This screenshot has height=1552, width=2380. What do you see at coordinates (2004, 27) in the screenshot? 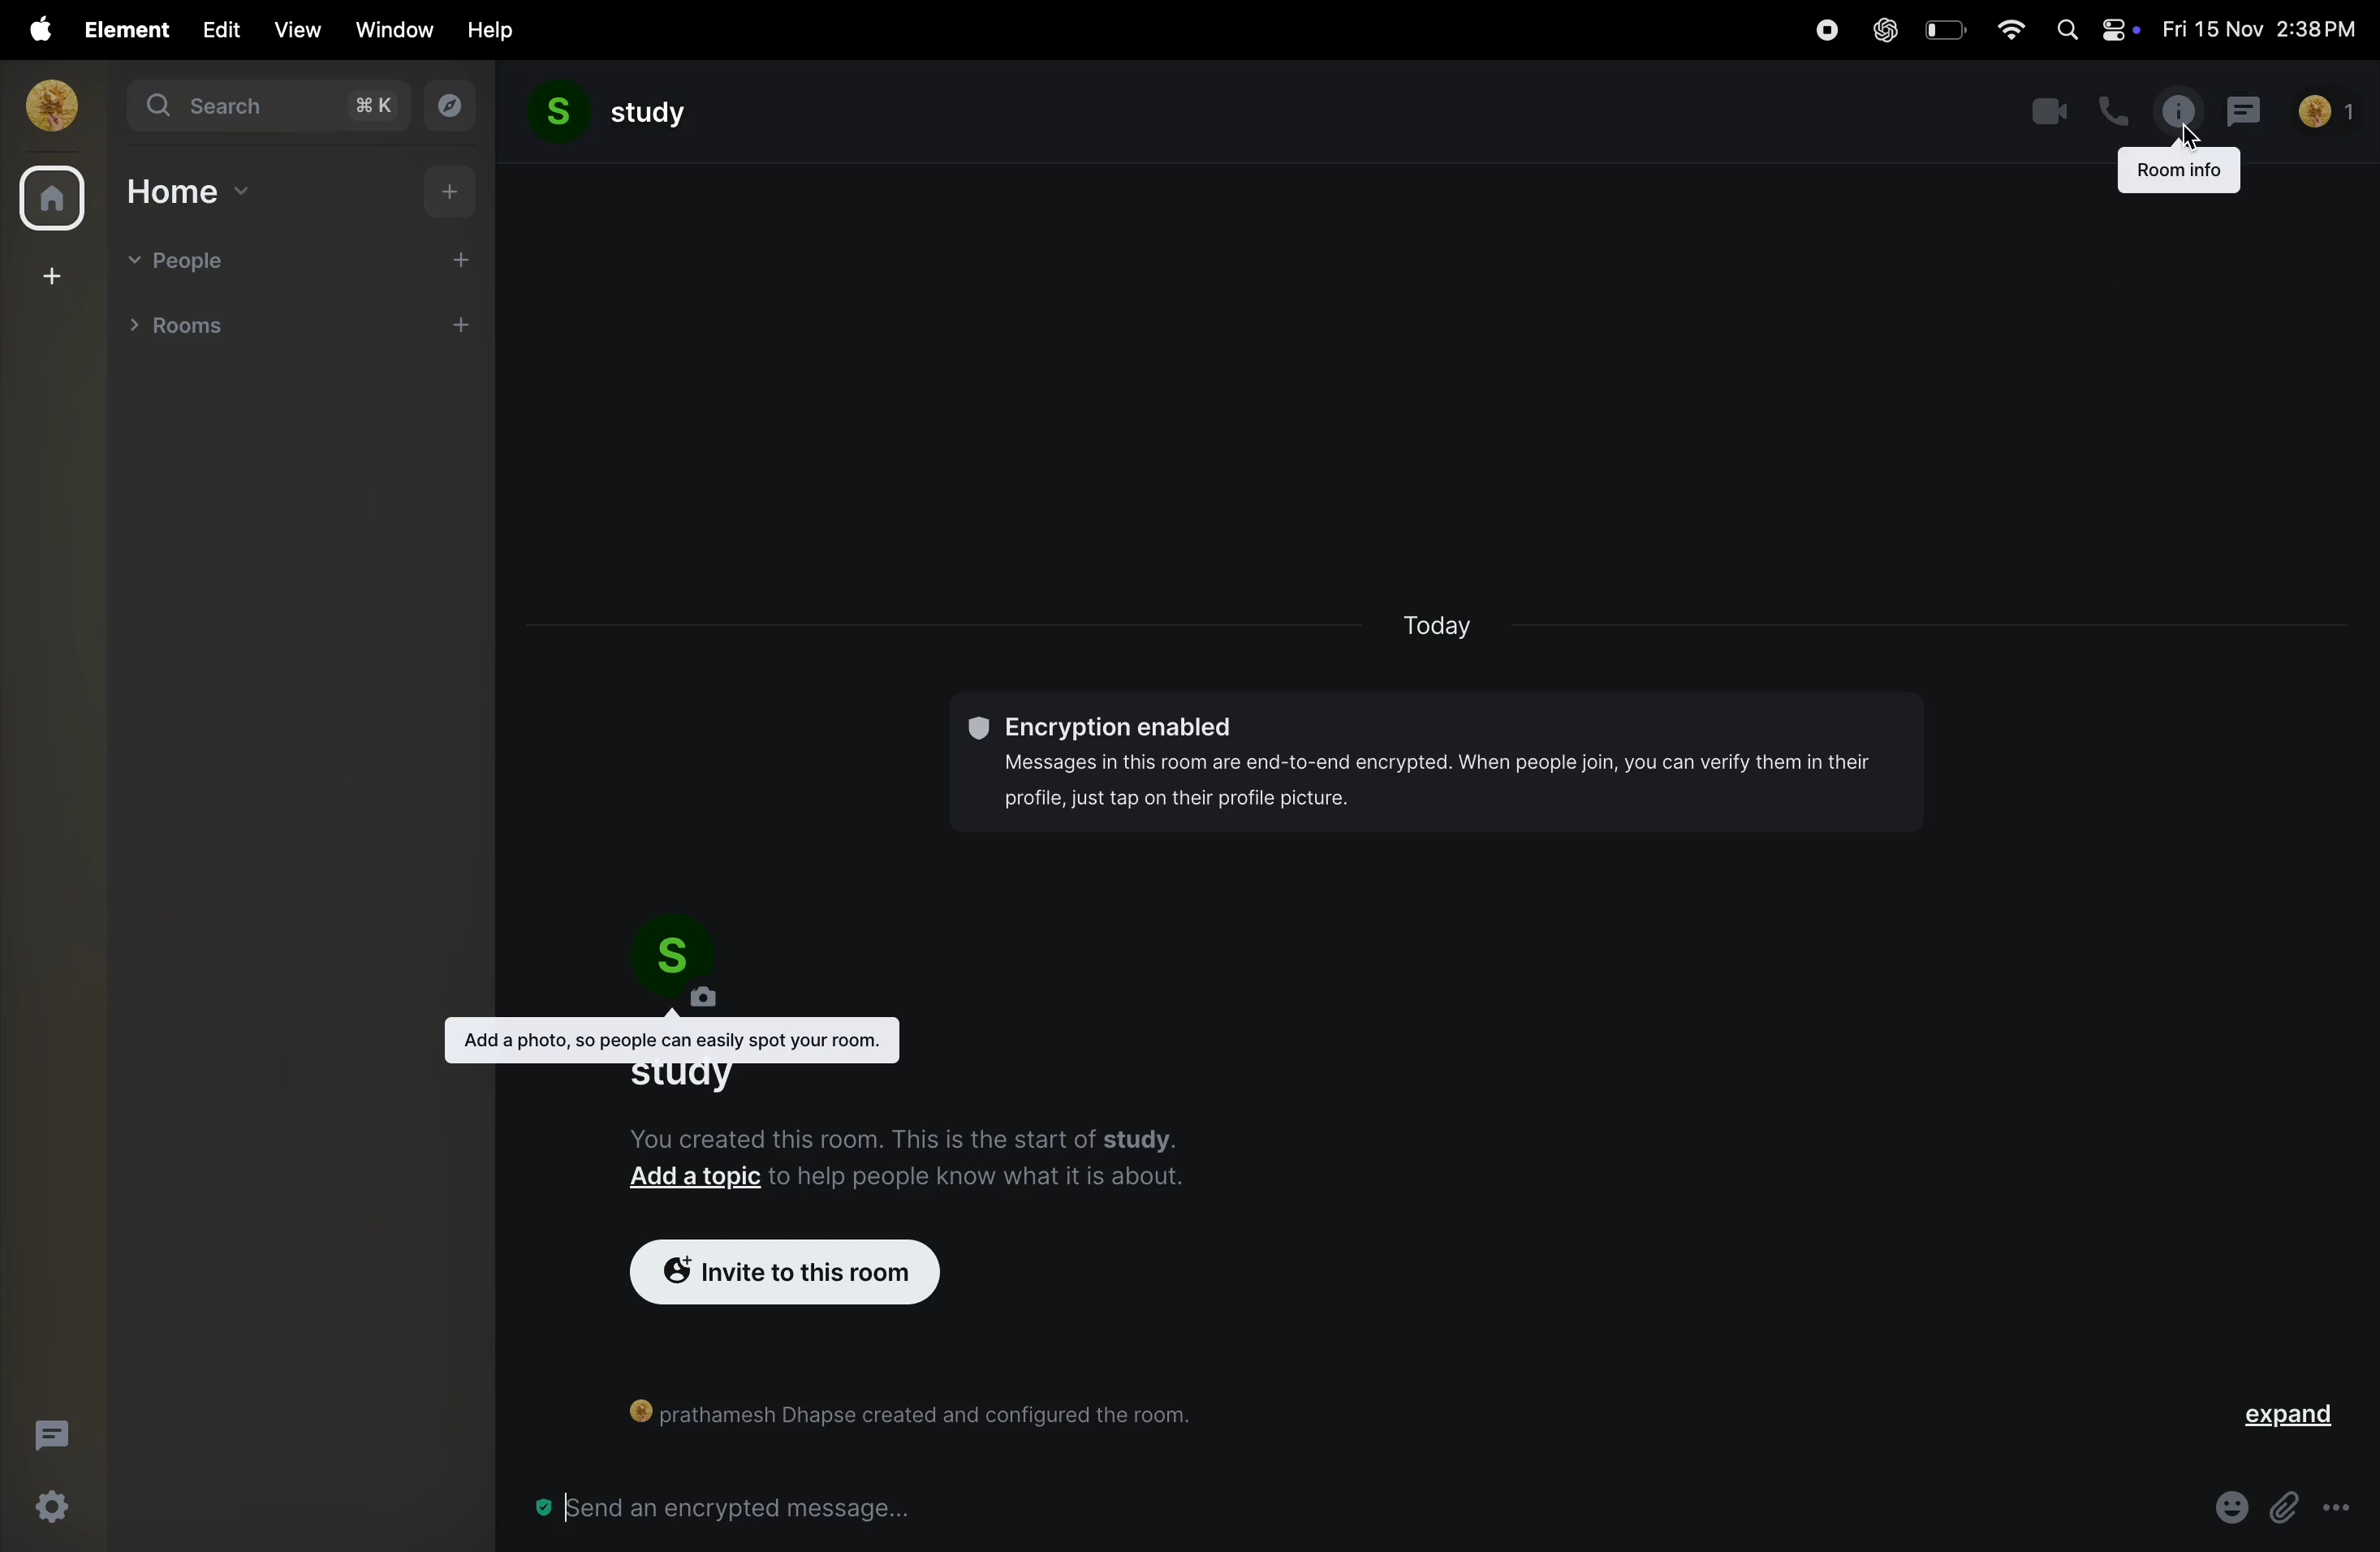
I see `wifi` at bounding box center [2004, 27].